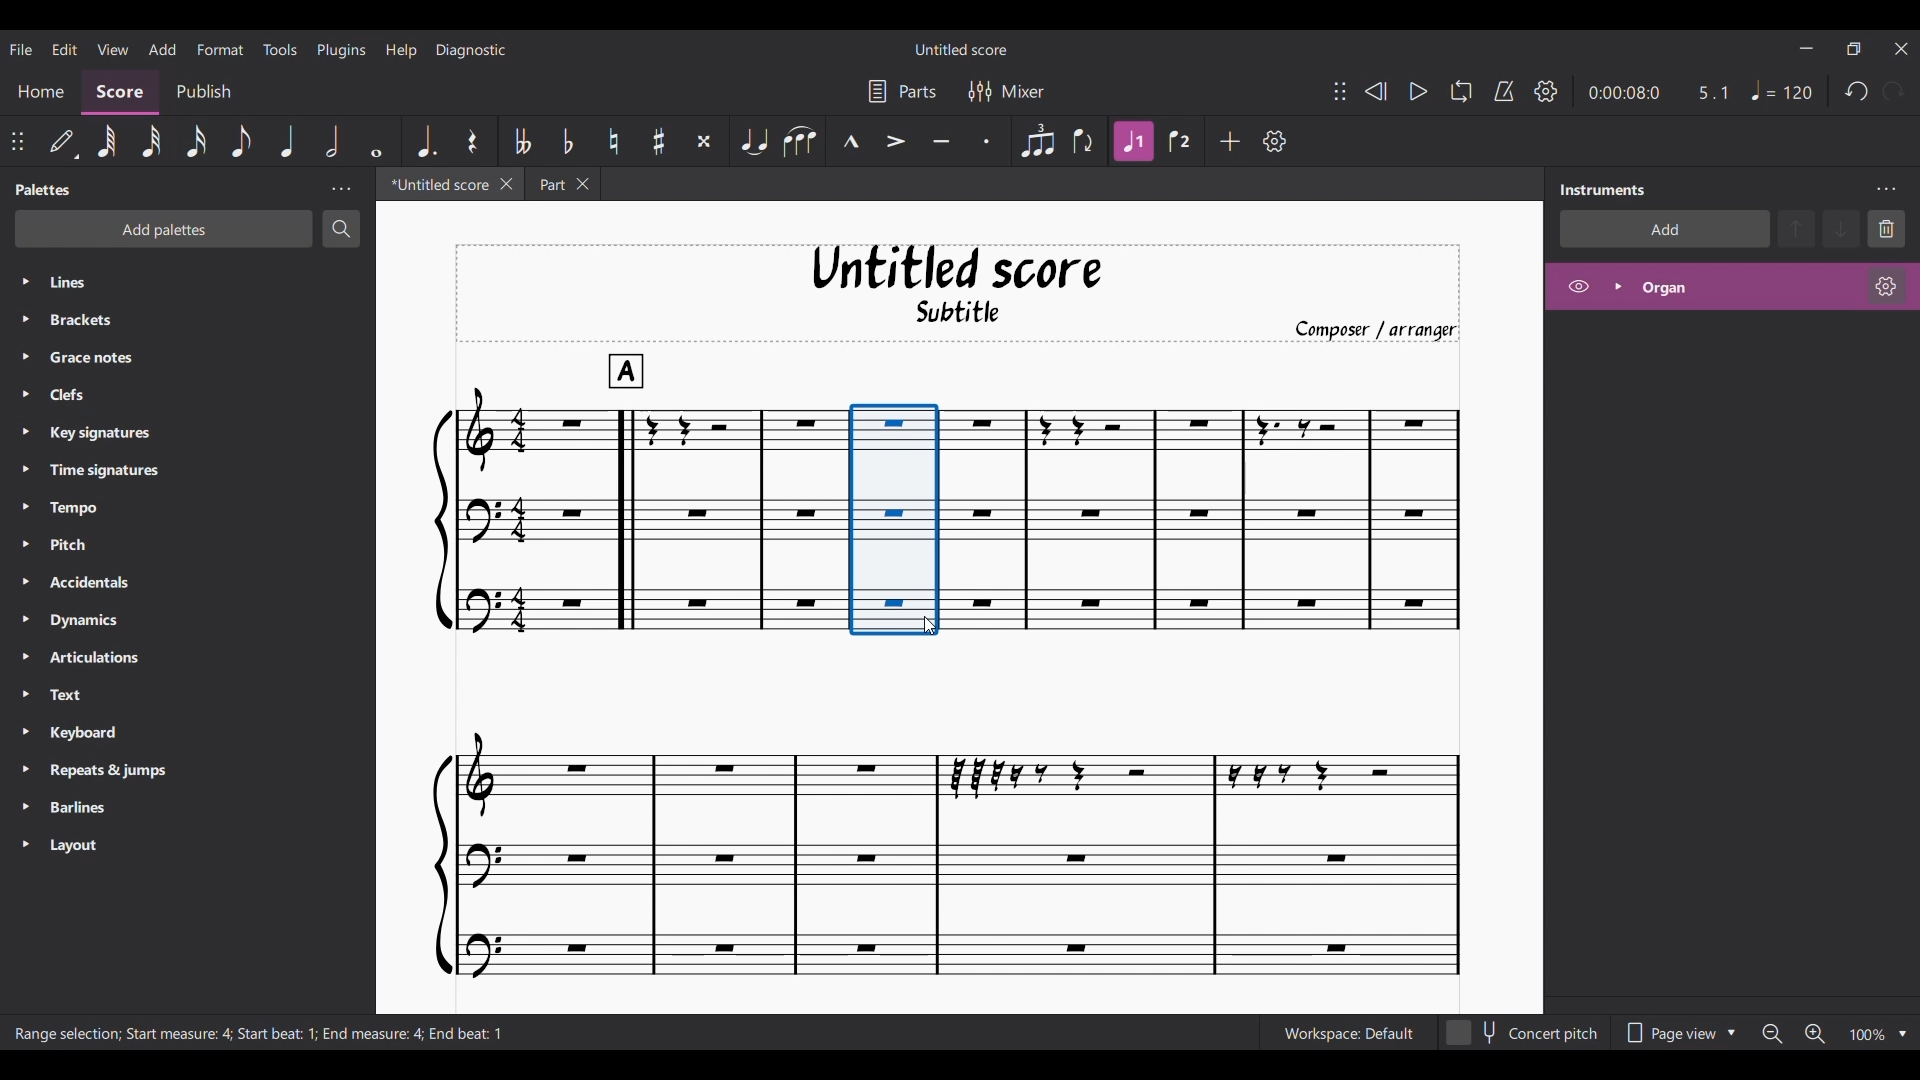 This screenshot has width=1920, height=1080. I want to click on Customize tools, so click(1274, 140).